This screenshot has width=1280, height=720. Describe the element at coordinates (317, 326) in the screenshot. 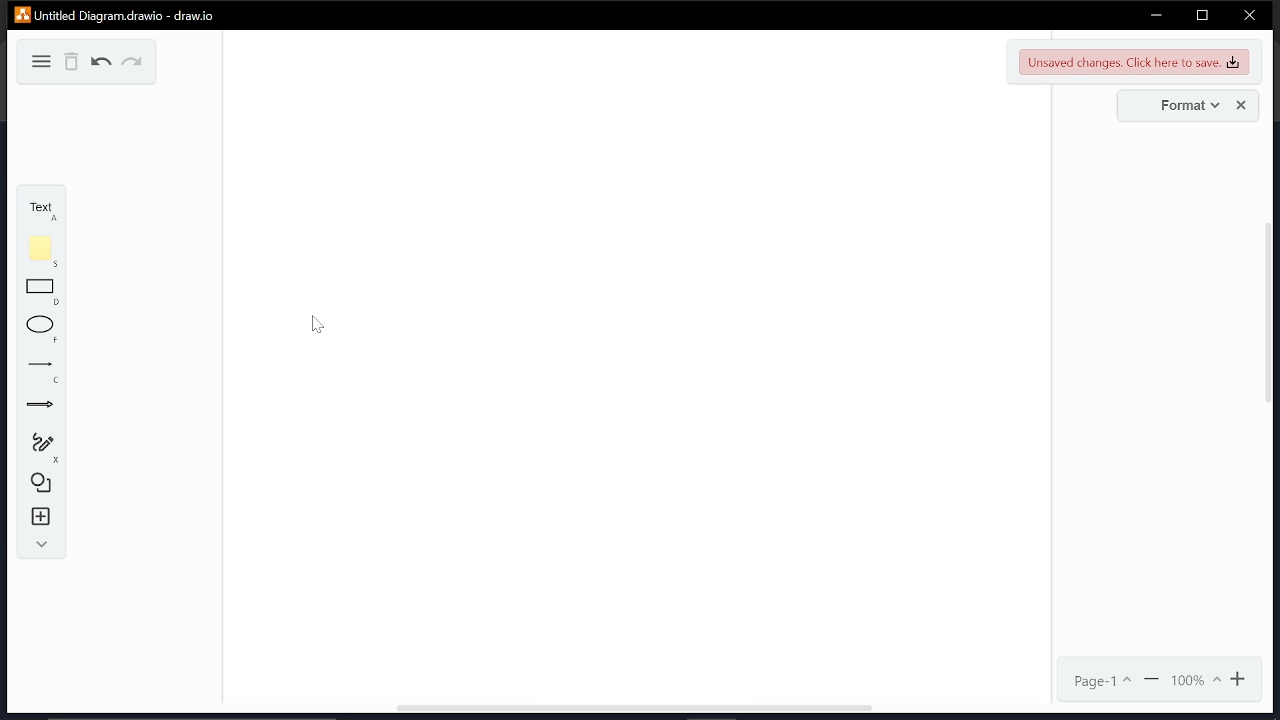

I see `Cursor` at that location.